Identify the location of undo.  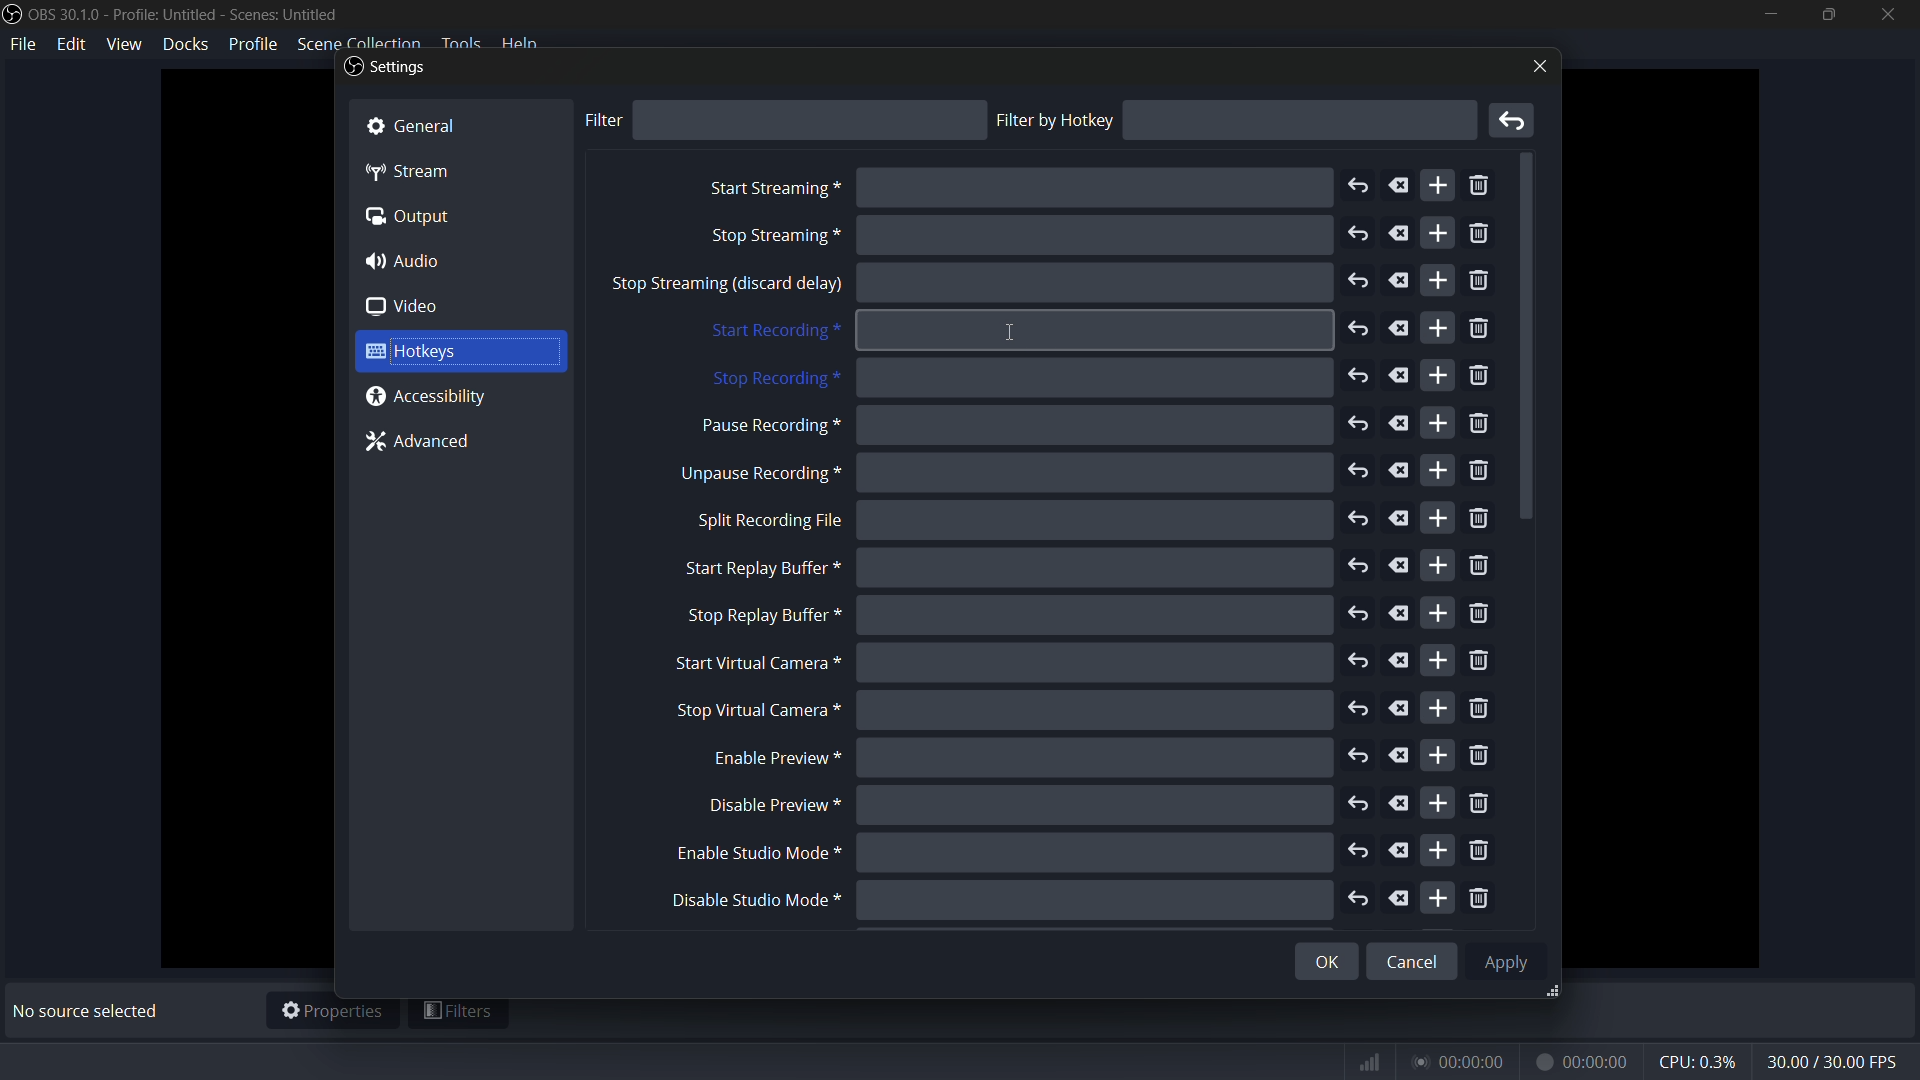
(1358, 234).